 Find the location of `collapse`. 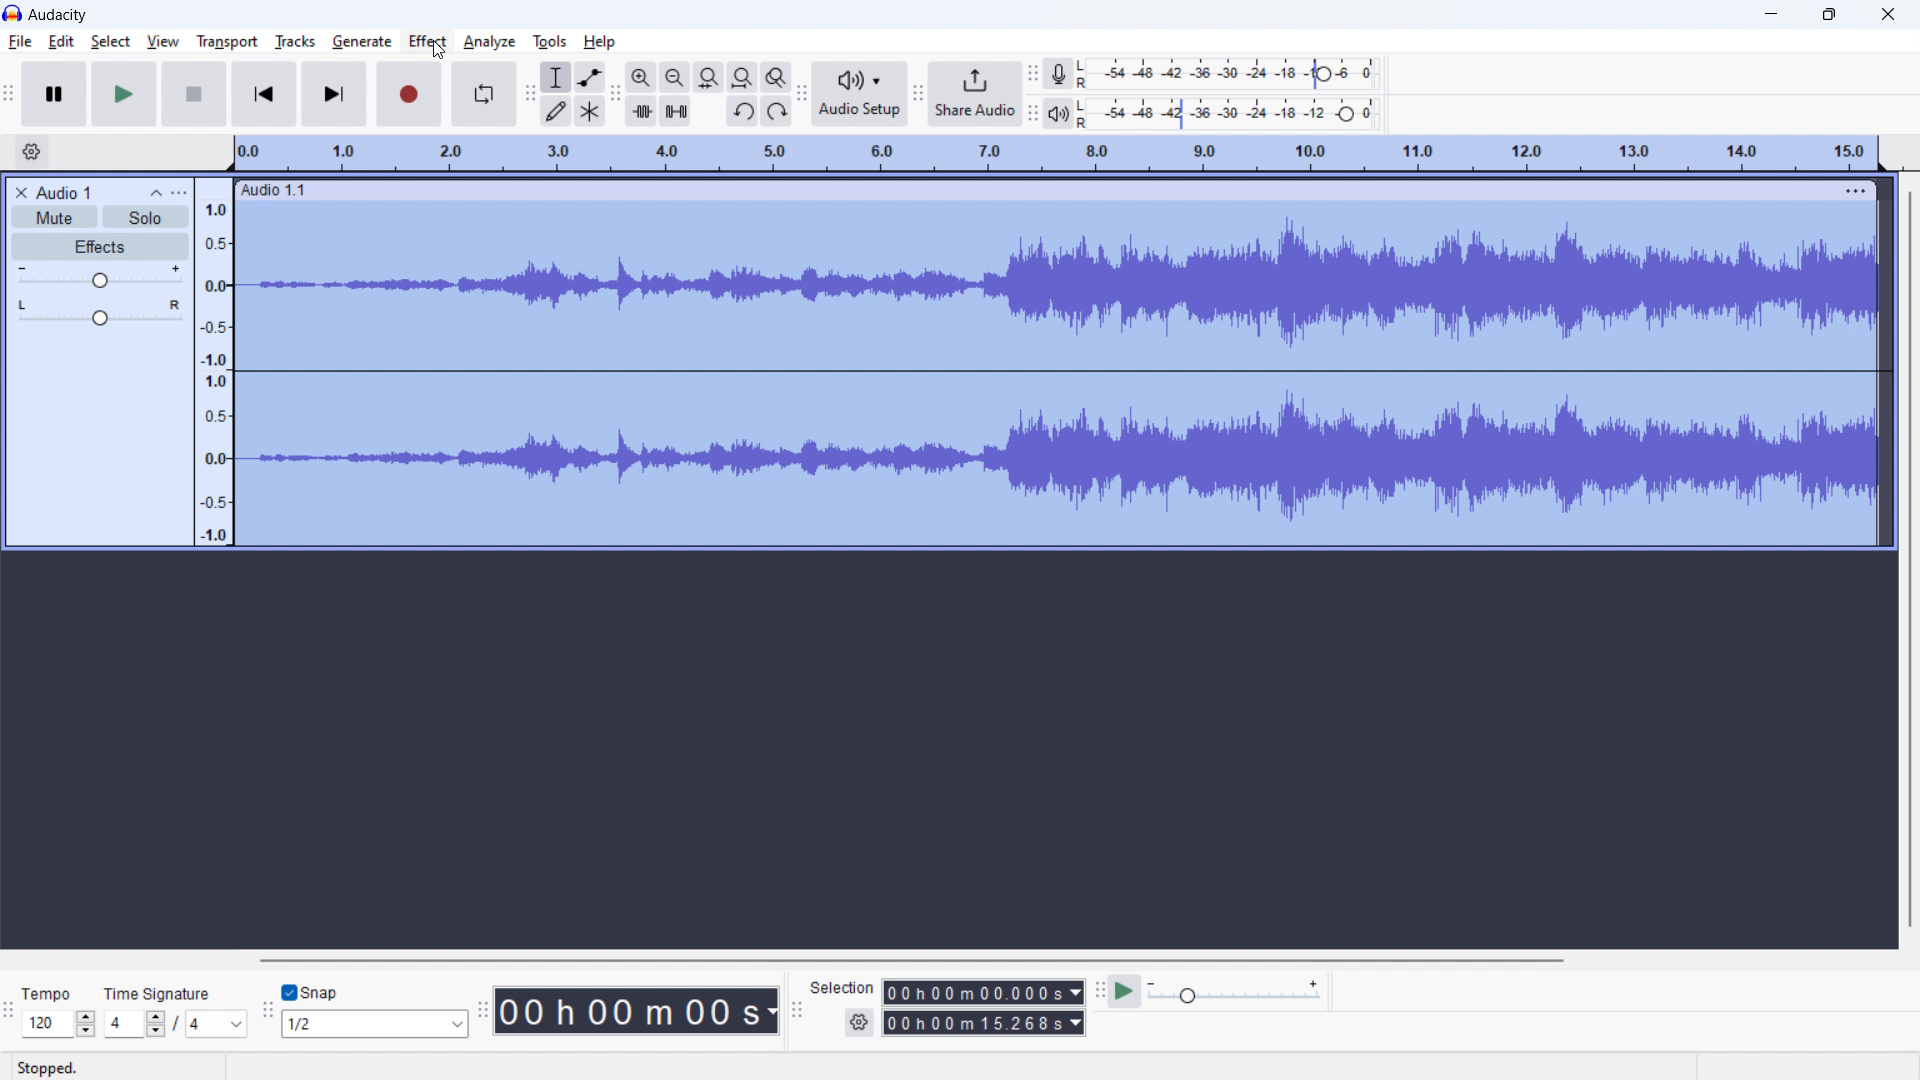

collapse is located at coordinates (153, 192).